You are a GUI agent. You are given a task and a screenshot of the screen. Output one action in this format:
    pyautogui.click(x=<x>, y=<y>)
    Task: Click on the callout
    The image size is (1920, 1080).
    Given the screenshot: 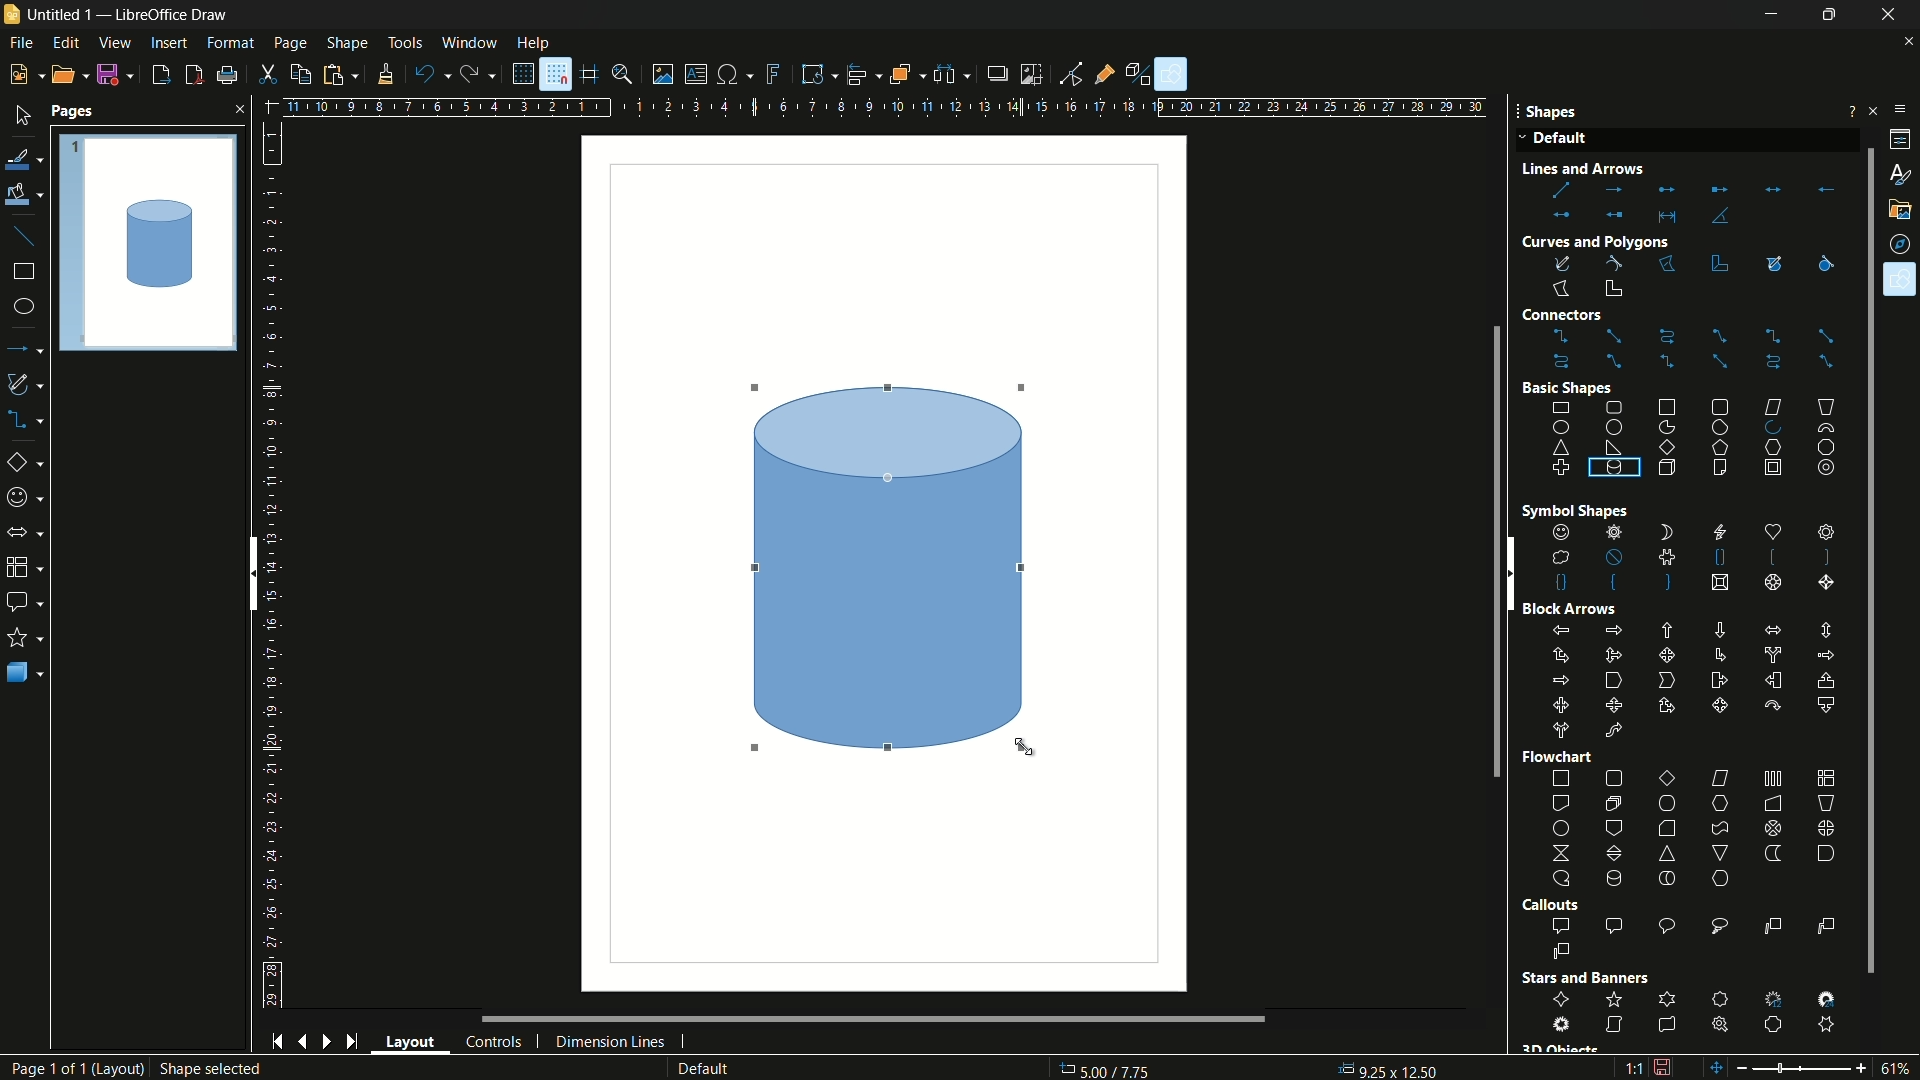 What is the action you would take?
    pyautogui.click(x=1696, y=940)
    